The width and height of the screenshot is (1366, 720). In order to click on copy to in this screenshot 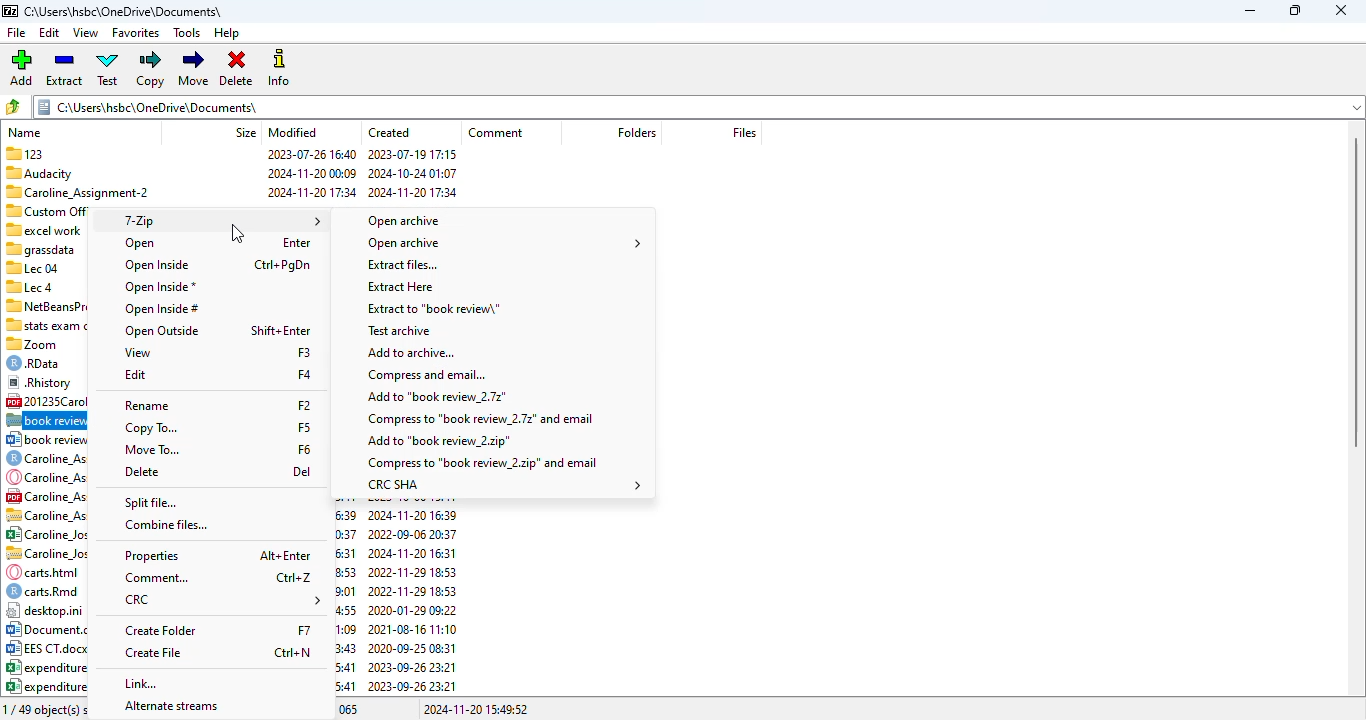, I will do `click(151, 428)`.